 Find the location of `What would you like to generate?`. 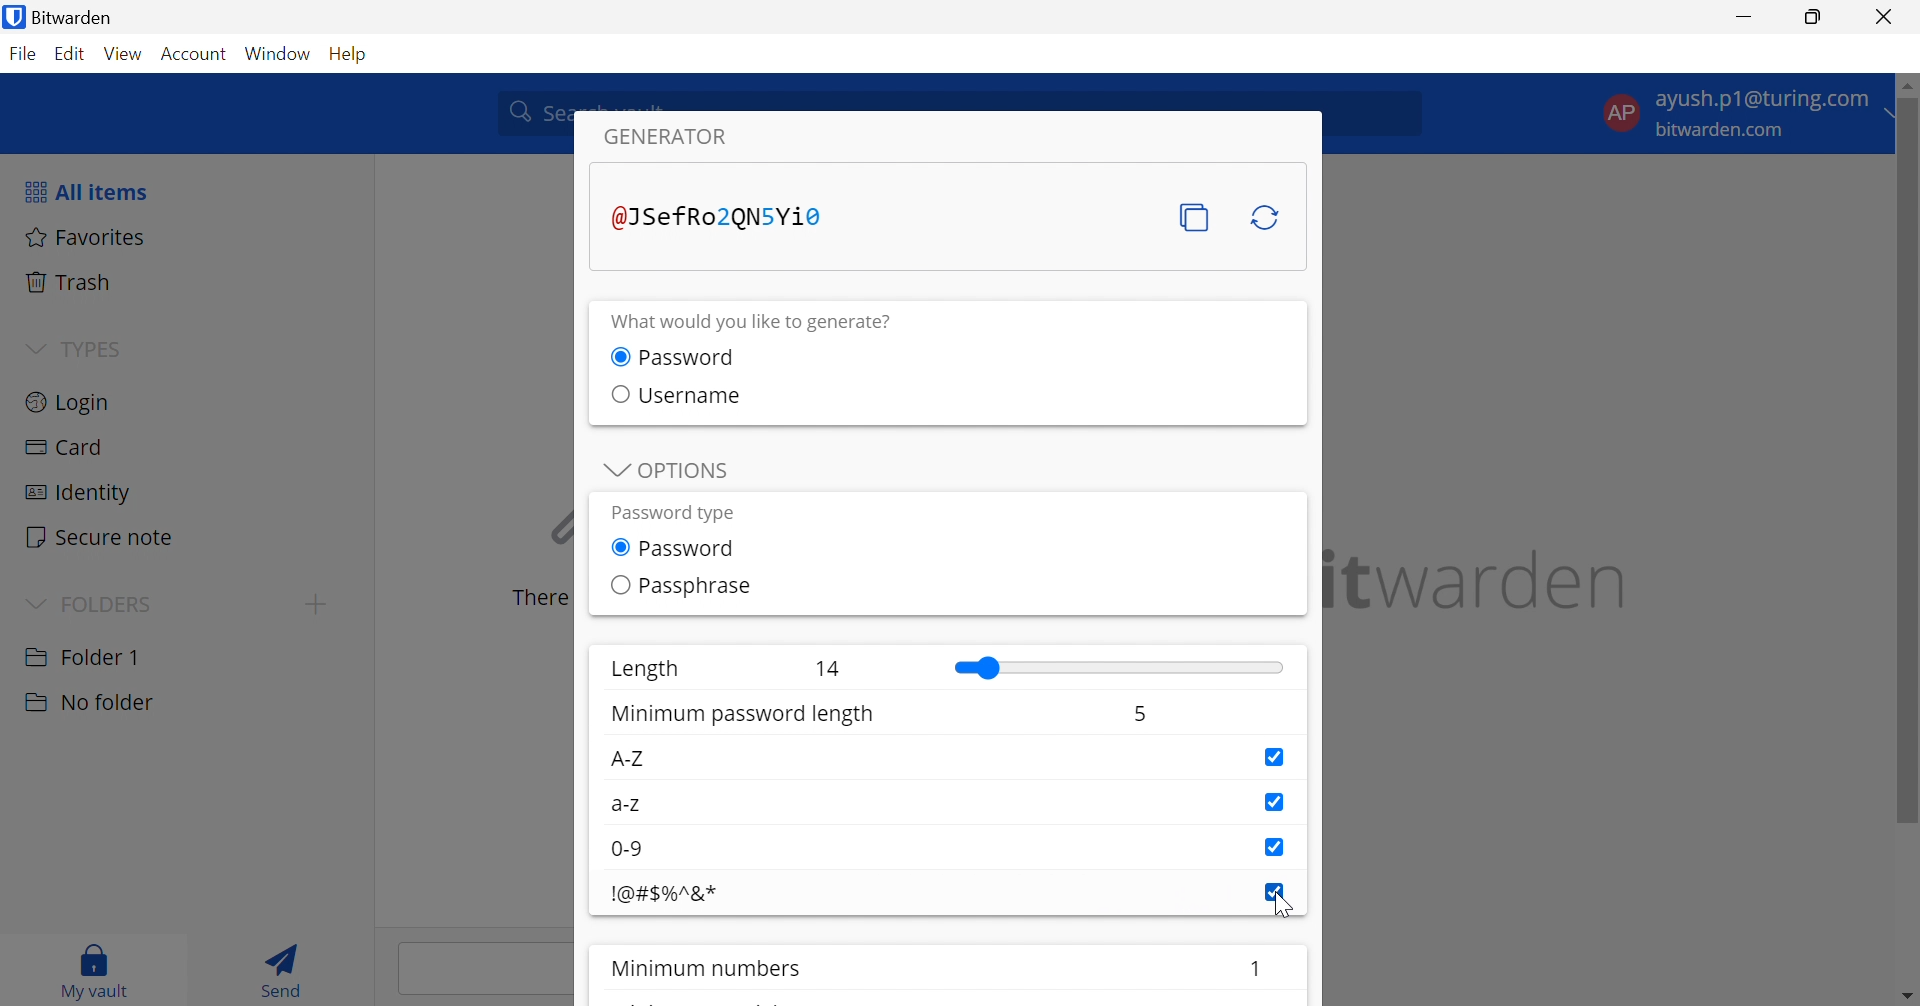

What would you like to generate? is located at coordinates (765, 322).